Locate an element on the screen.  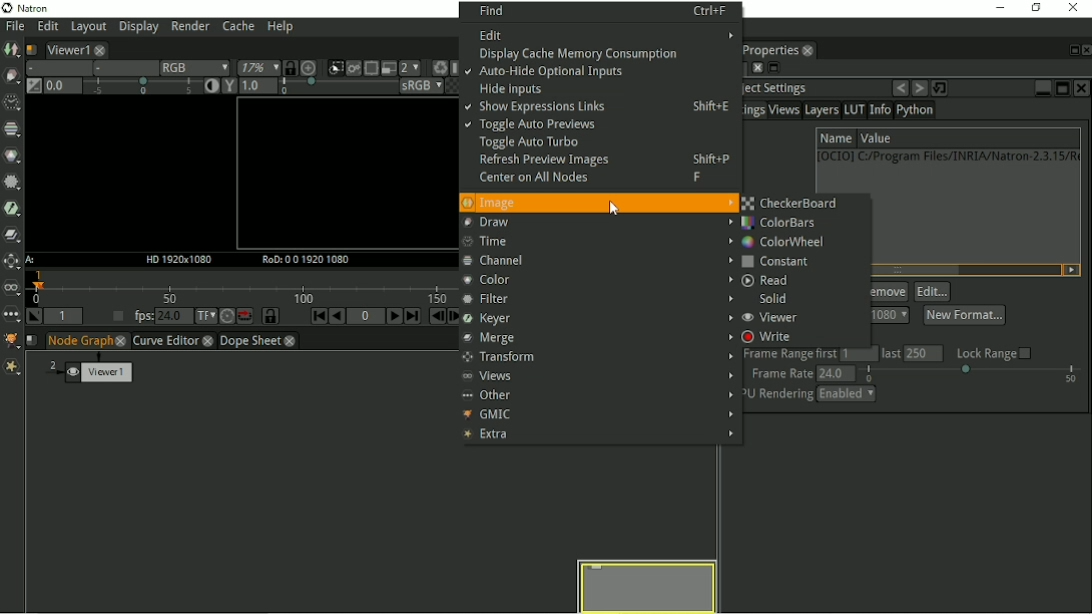
LUT is located at coordinates (854, 110).